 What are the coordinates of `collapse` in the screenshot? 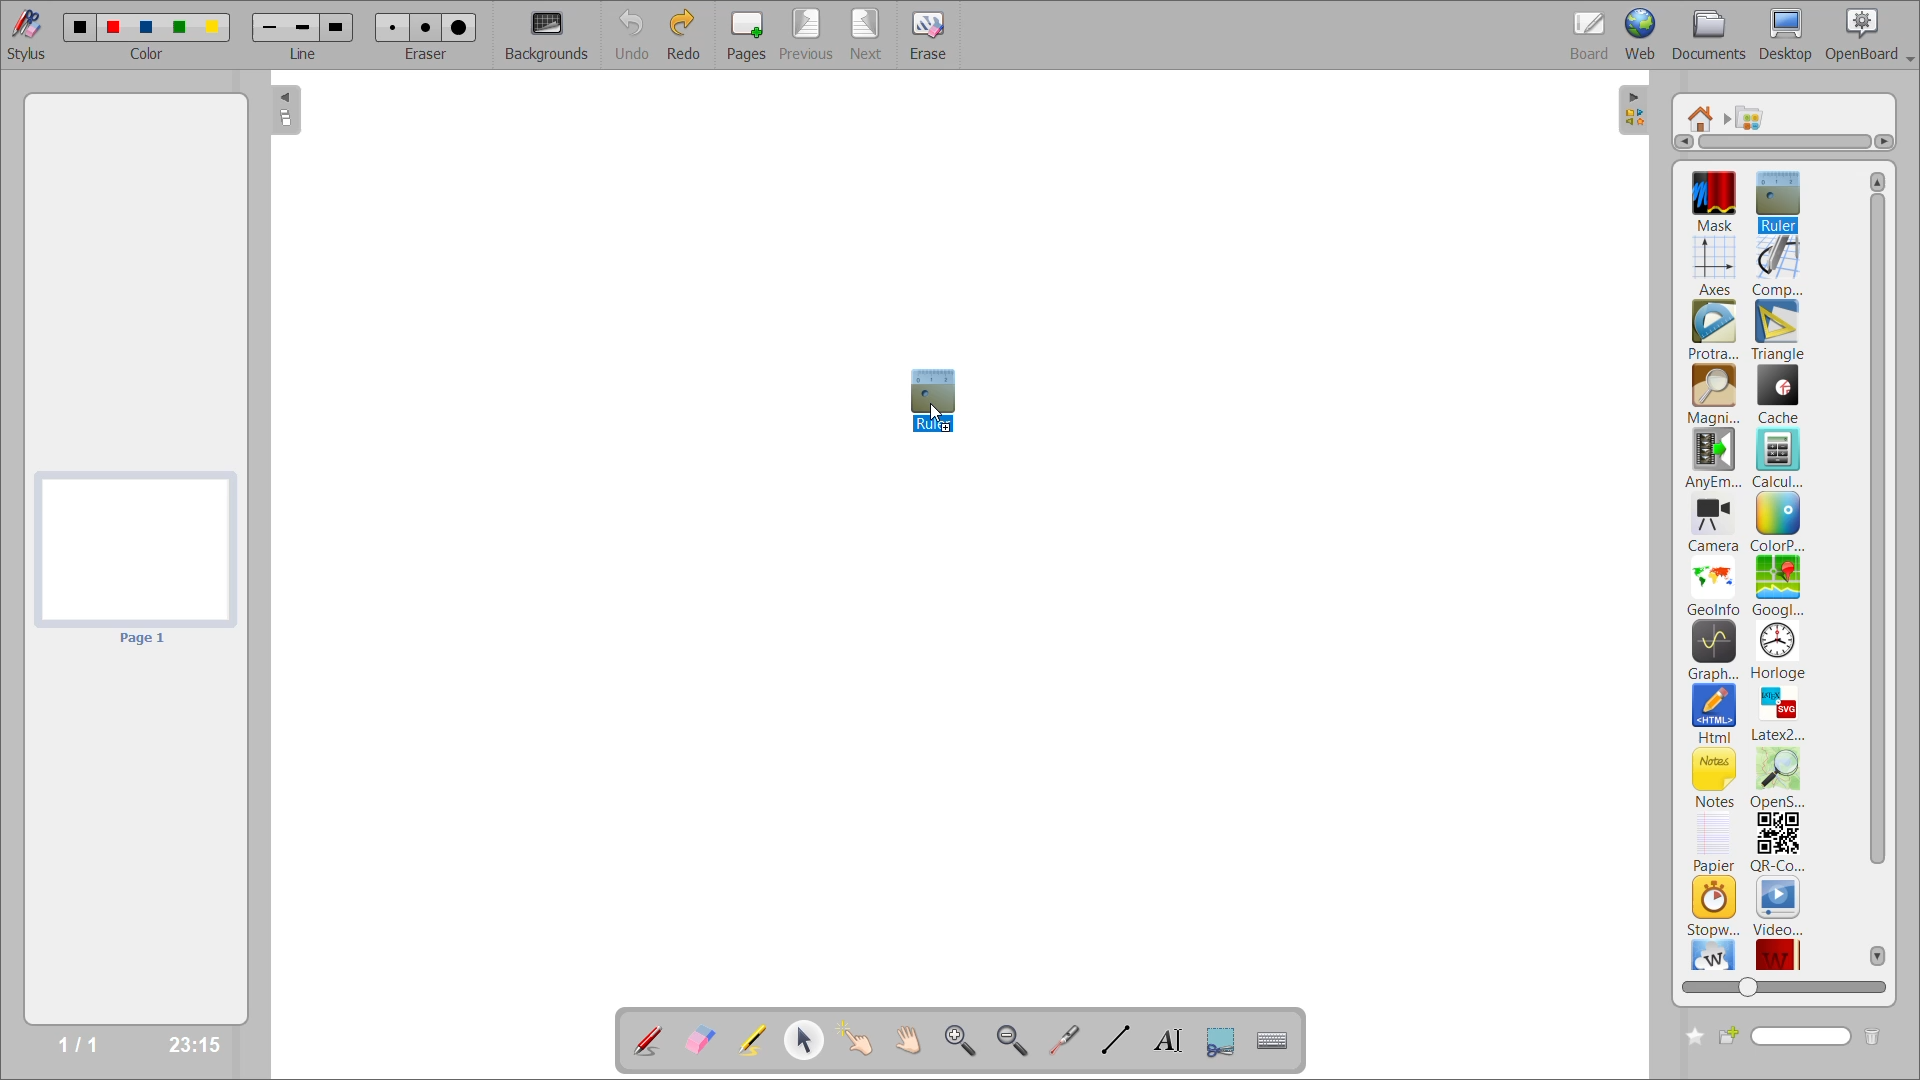 It's located at (1636, 111).